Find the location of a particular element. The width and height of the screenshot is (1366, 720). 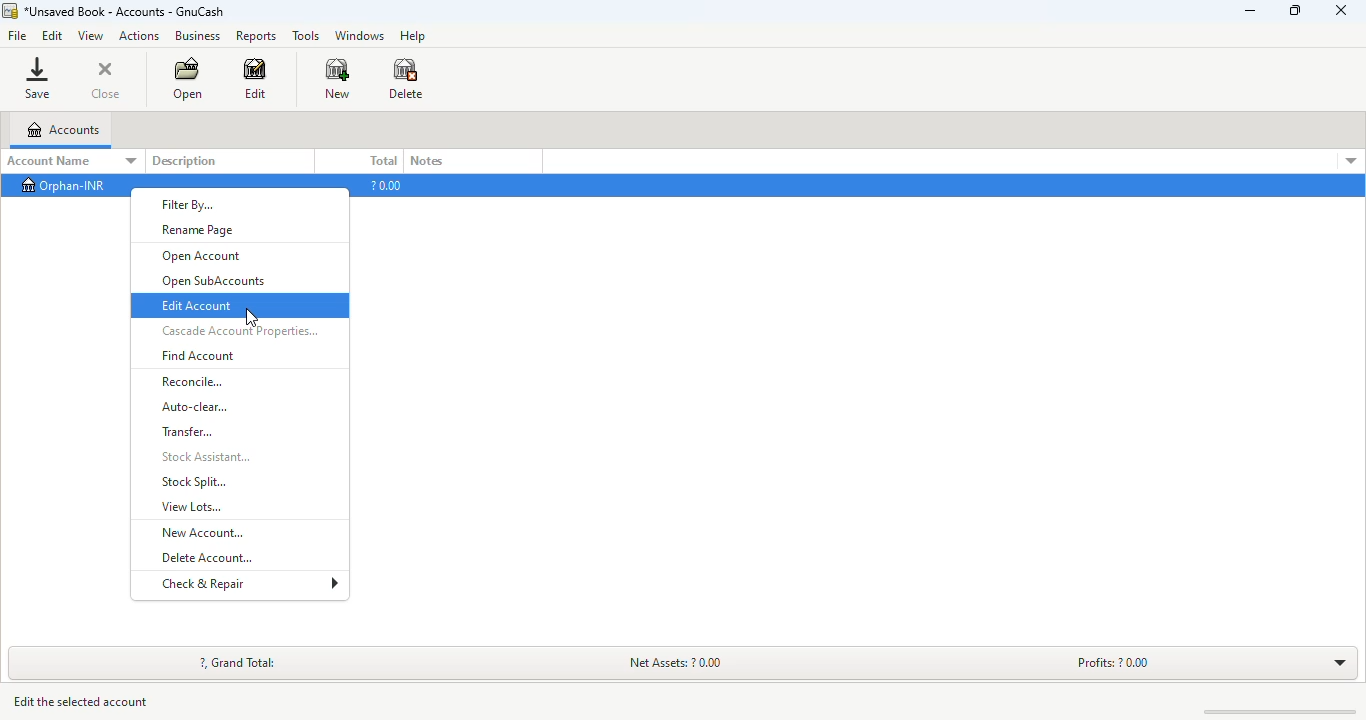

open SubAccounts is located at coordinates (214, 281).